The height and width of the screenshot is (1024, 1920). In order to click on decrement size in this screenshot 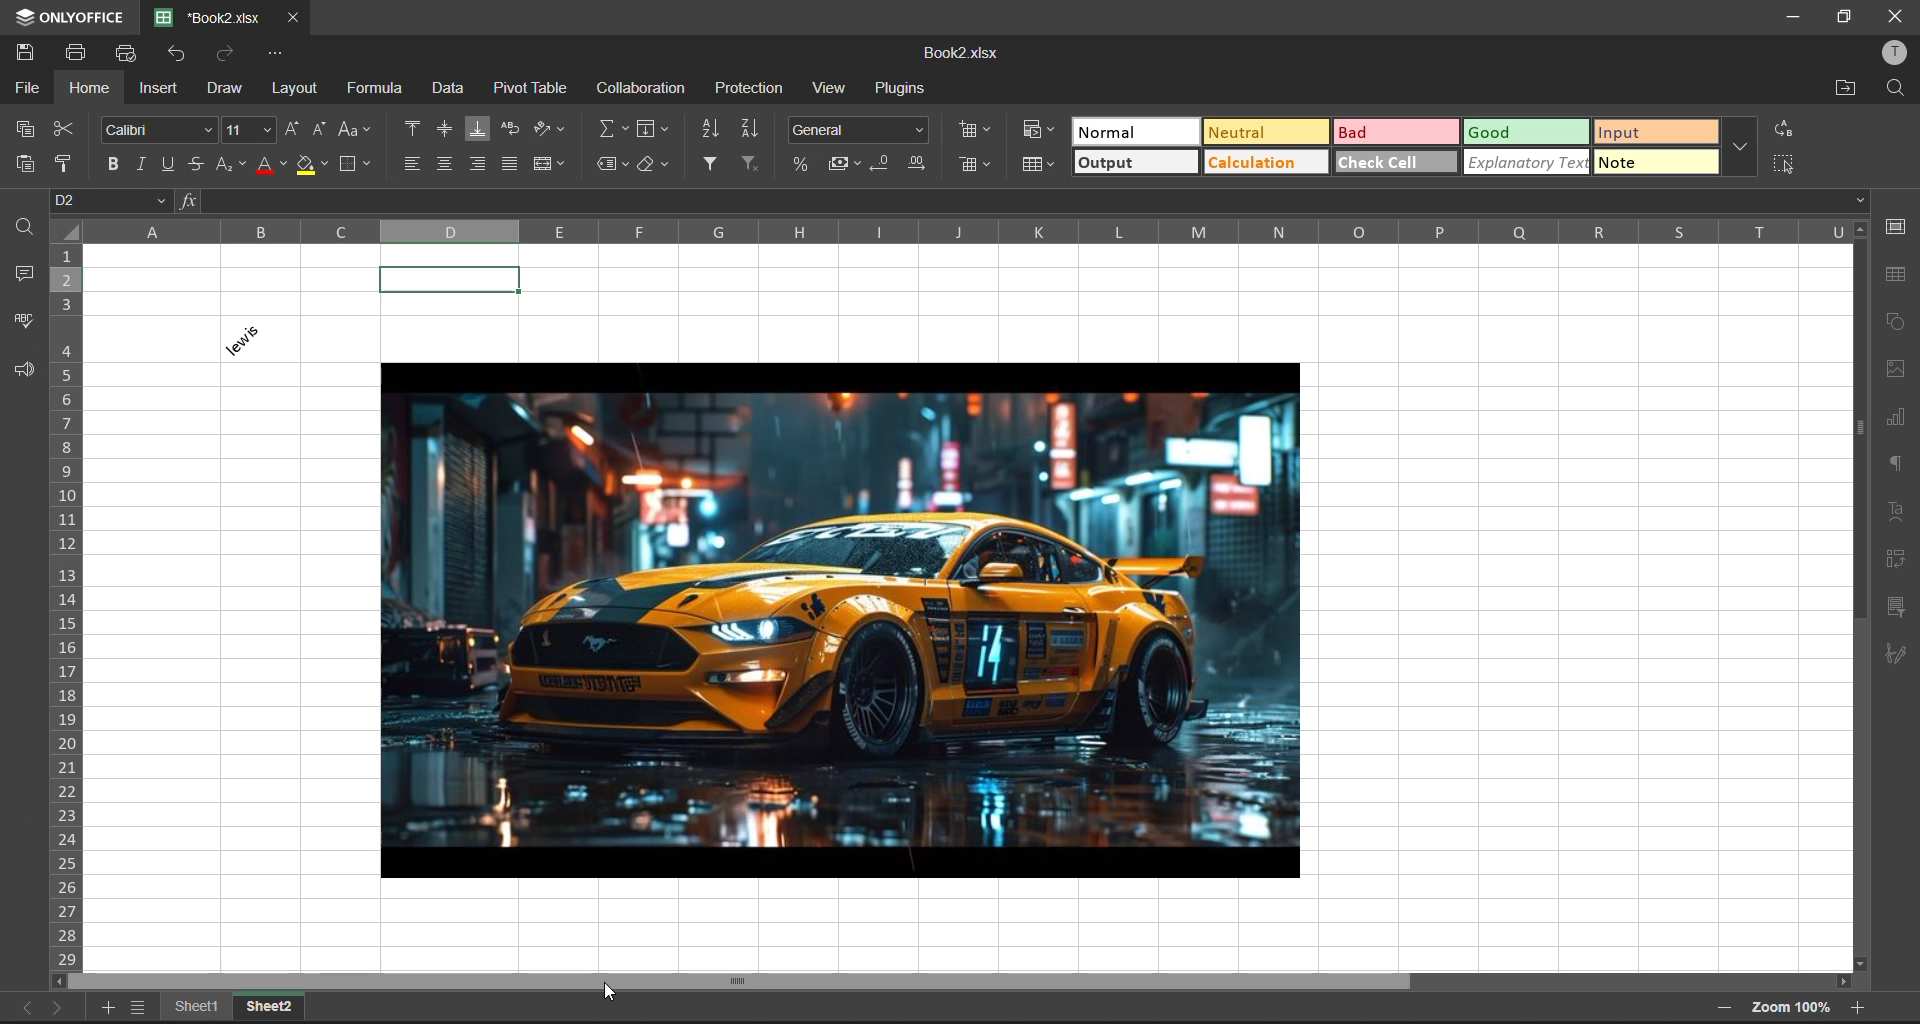, I will do `click(316, 129)`.